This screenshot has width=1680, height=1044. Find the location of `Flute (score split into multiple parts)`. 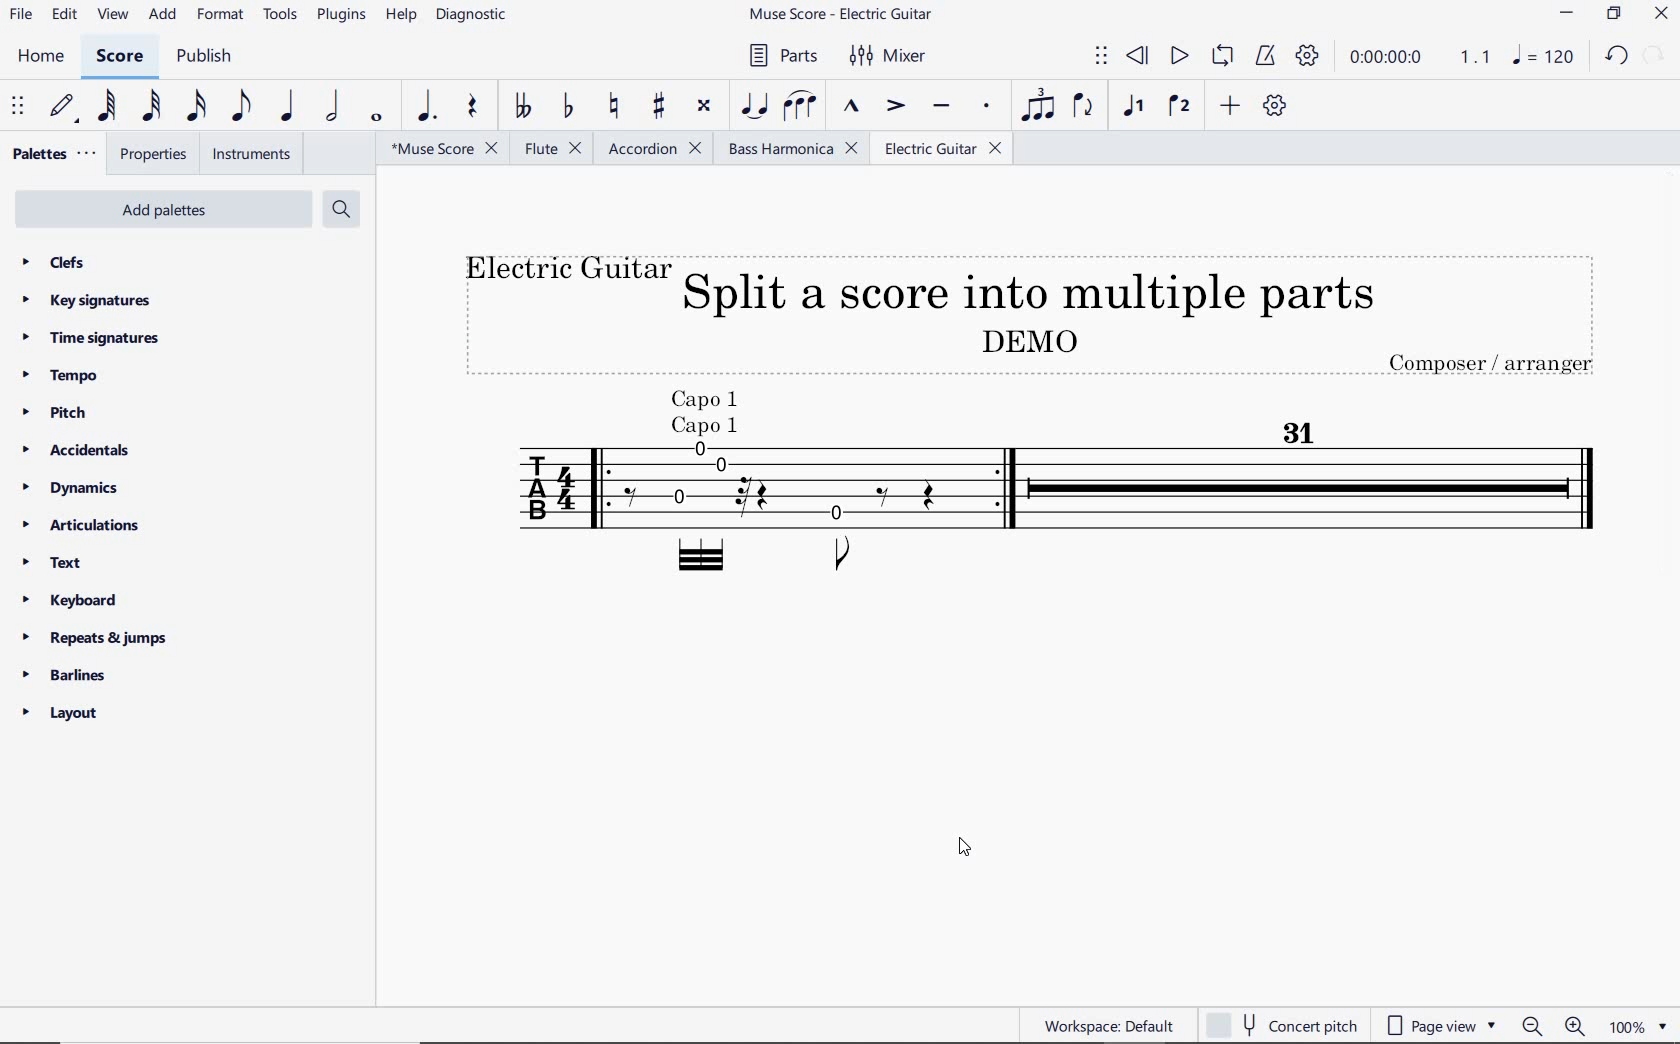

Flute (score split into multiple parts) is located at coordinates (549, 150).